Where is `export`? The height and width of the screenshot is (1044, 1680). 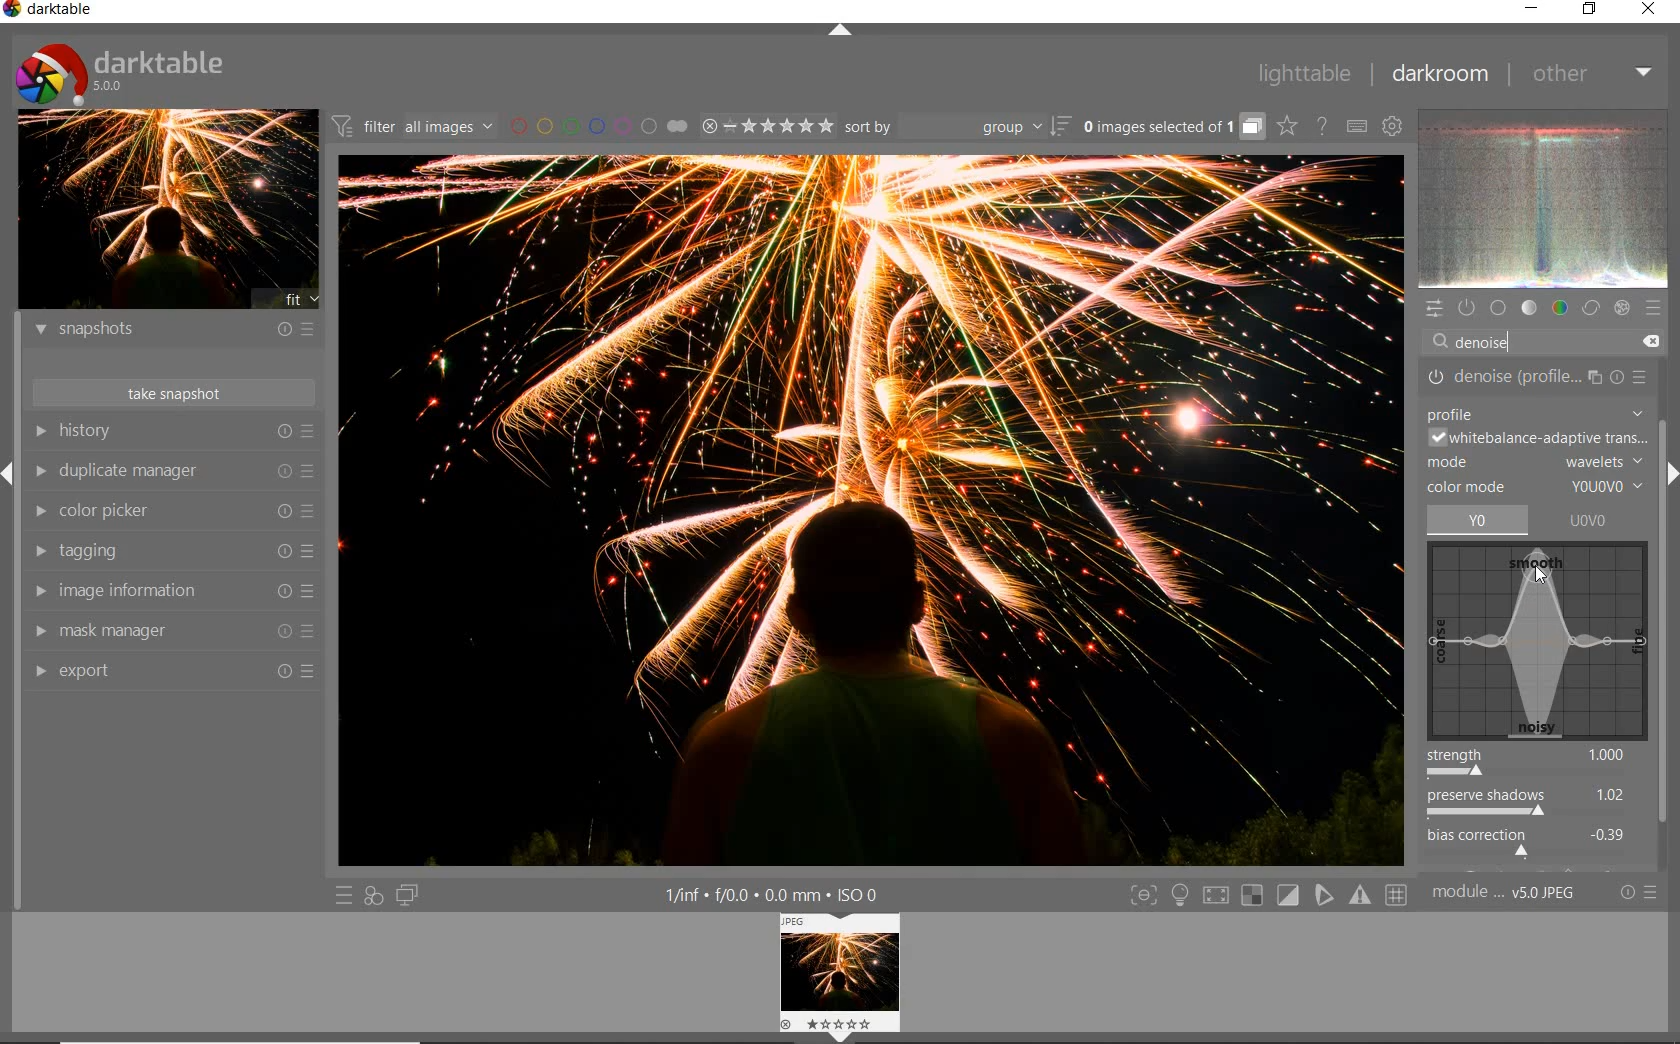
export is located at coordinates (172, 669).